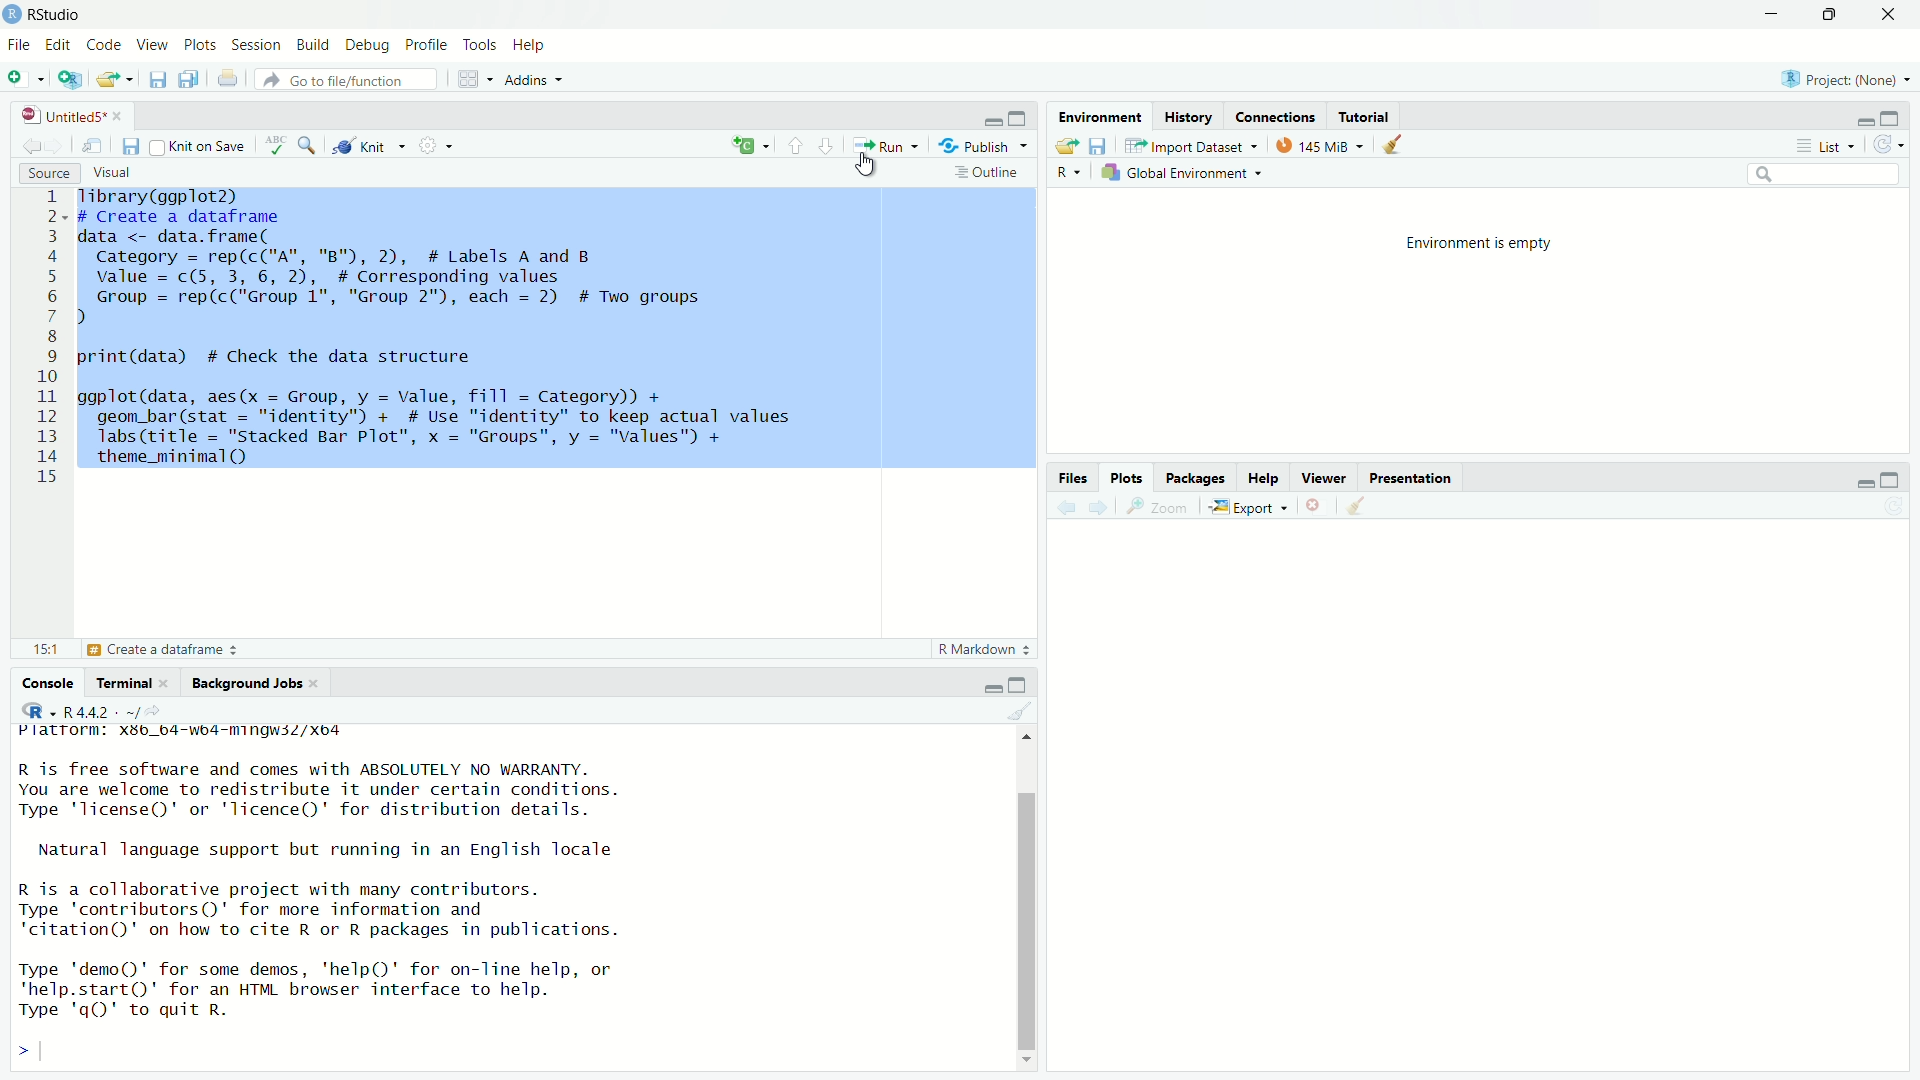  What do you see at coordinates (1073, 475) in the screenshot?
I see `Files` at bounding box center [1073, 475].